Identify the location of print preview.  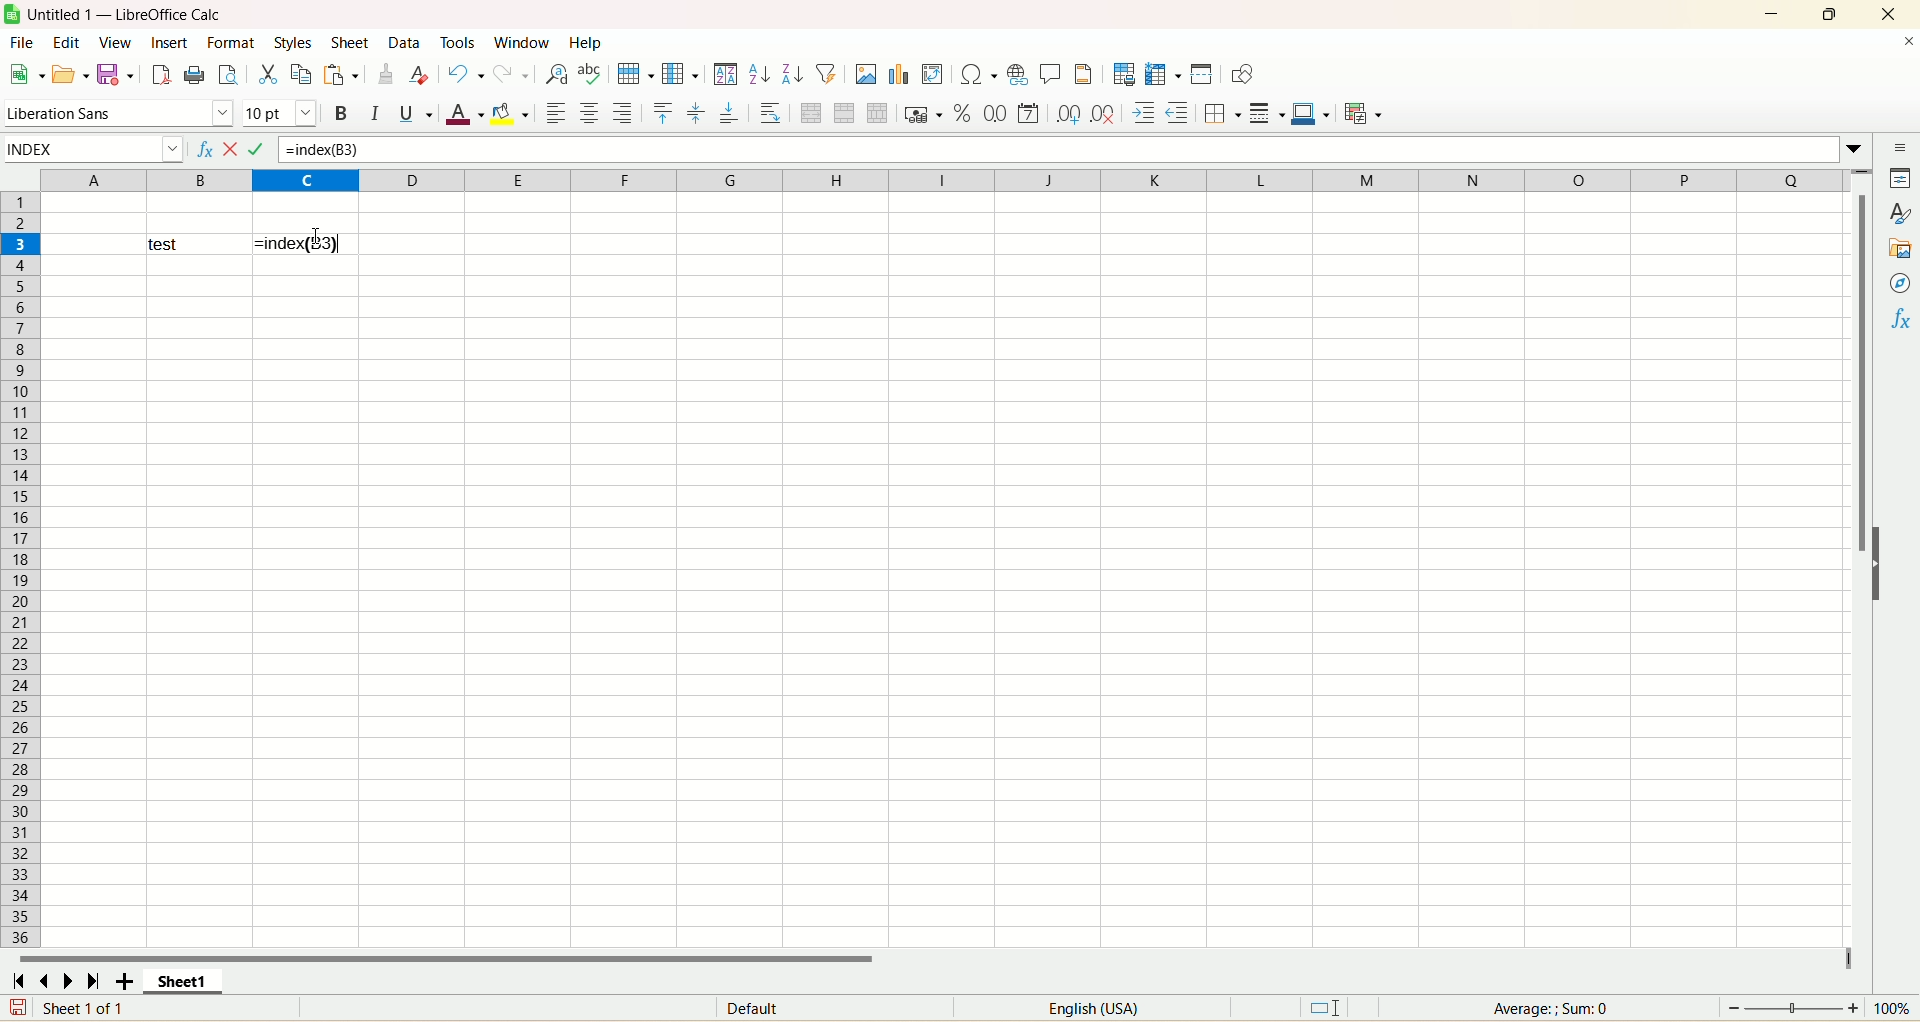
(227, 74).